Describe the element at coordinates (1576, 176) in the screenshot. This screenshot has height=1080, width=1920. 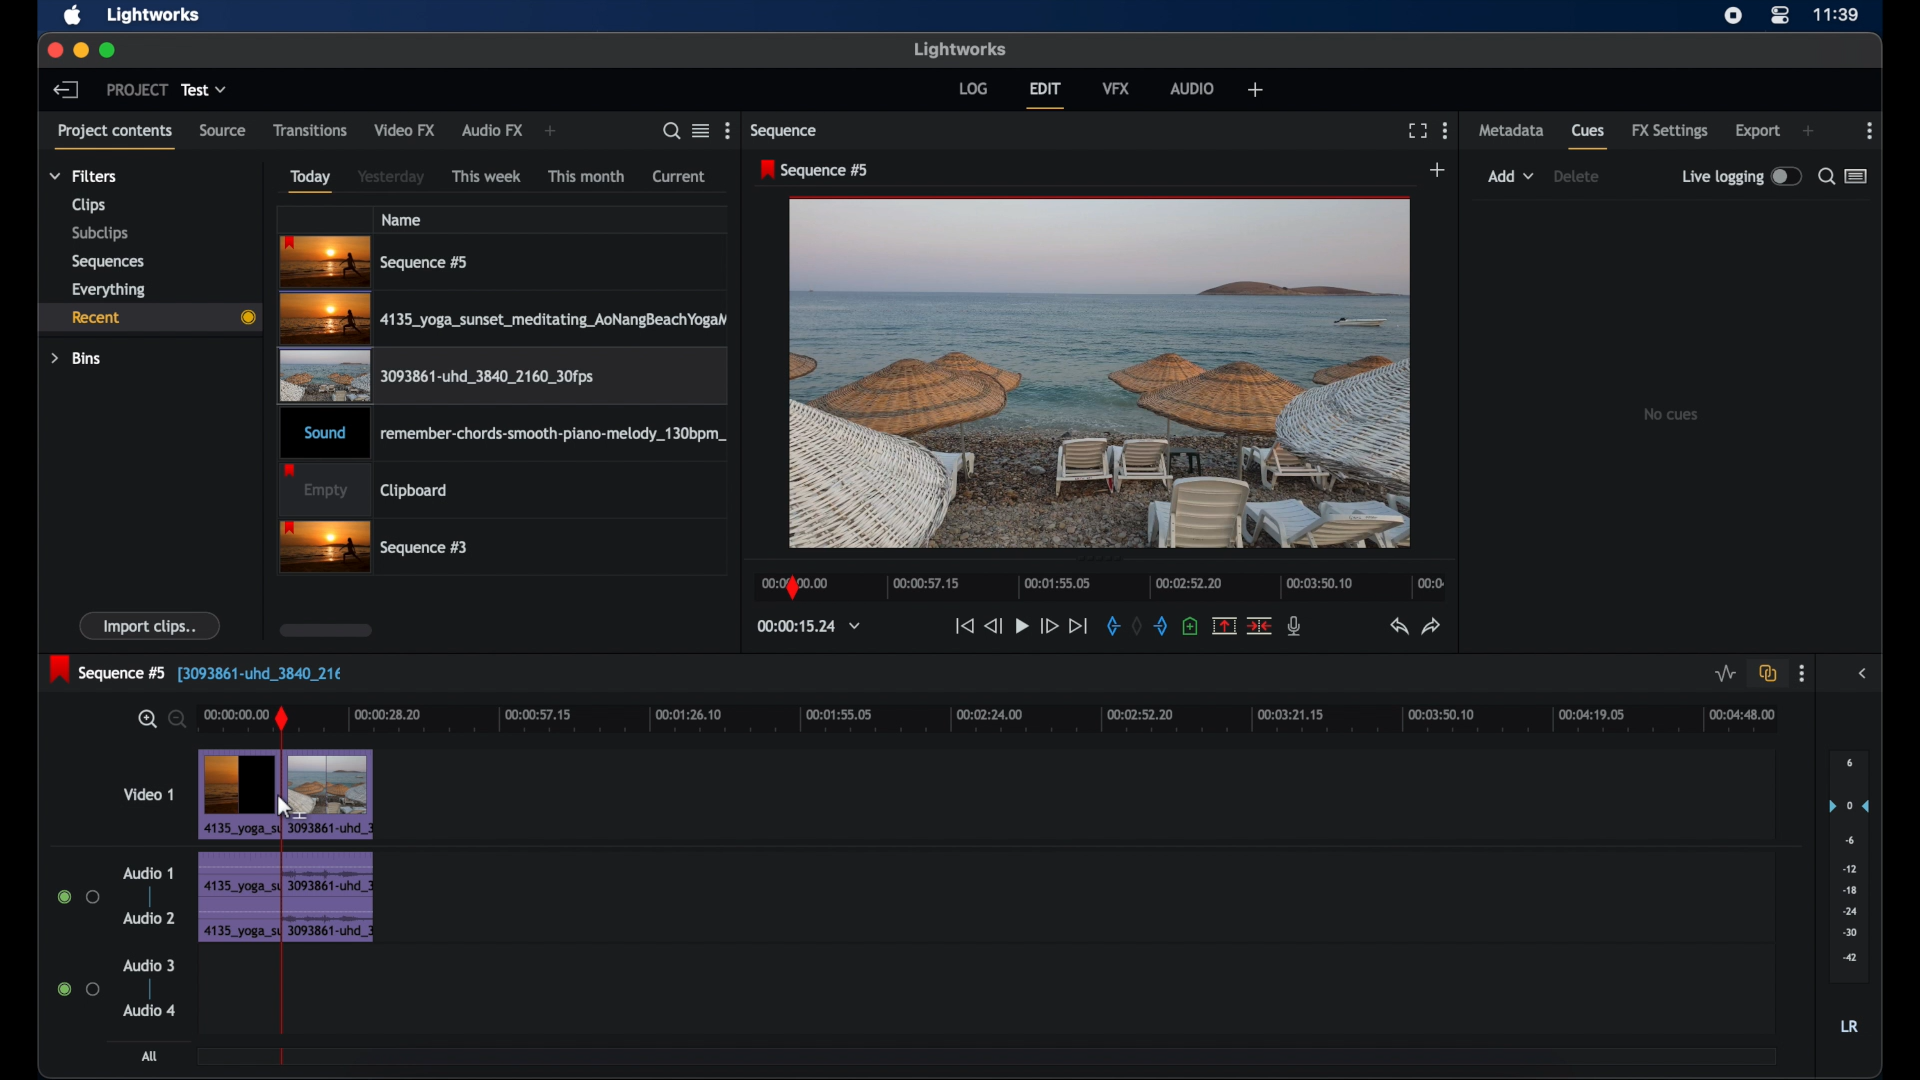
I see `delete` at that location.